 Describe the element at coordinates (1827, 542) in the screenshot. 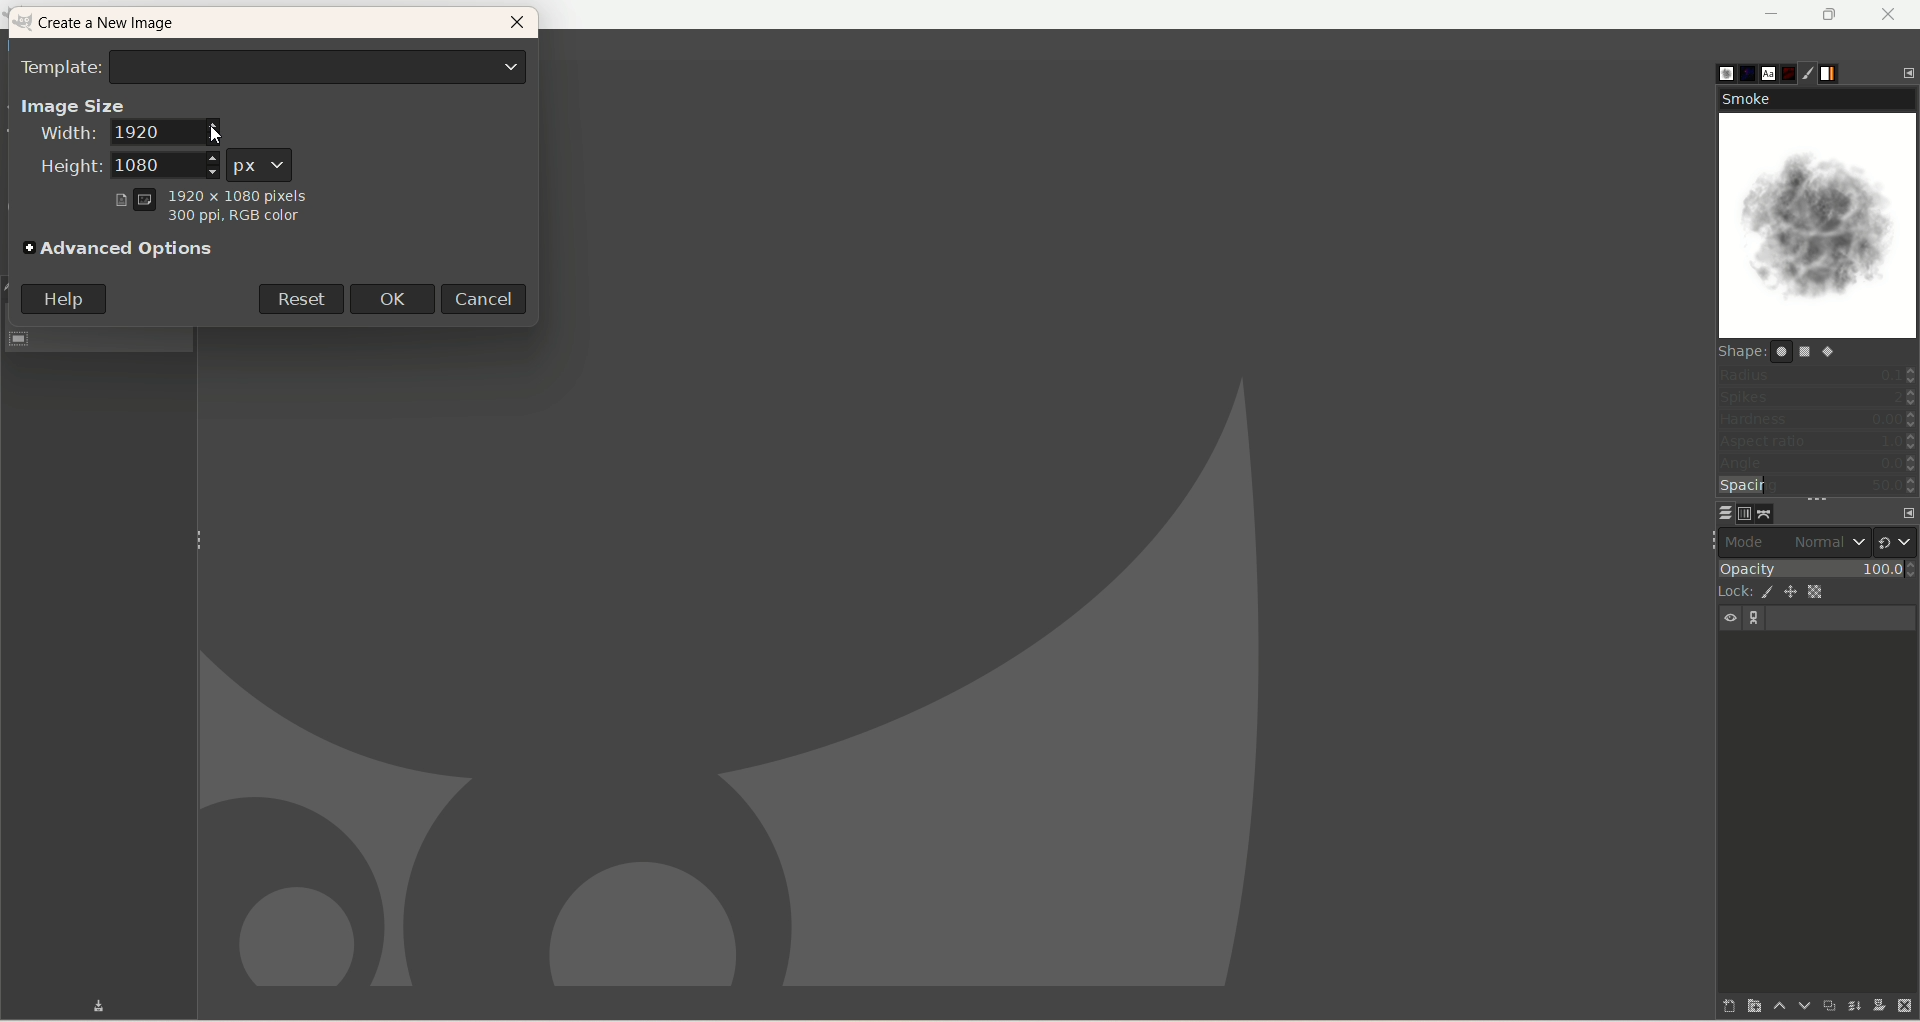

I see `normal` at that location.